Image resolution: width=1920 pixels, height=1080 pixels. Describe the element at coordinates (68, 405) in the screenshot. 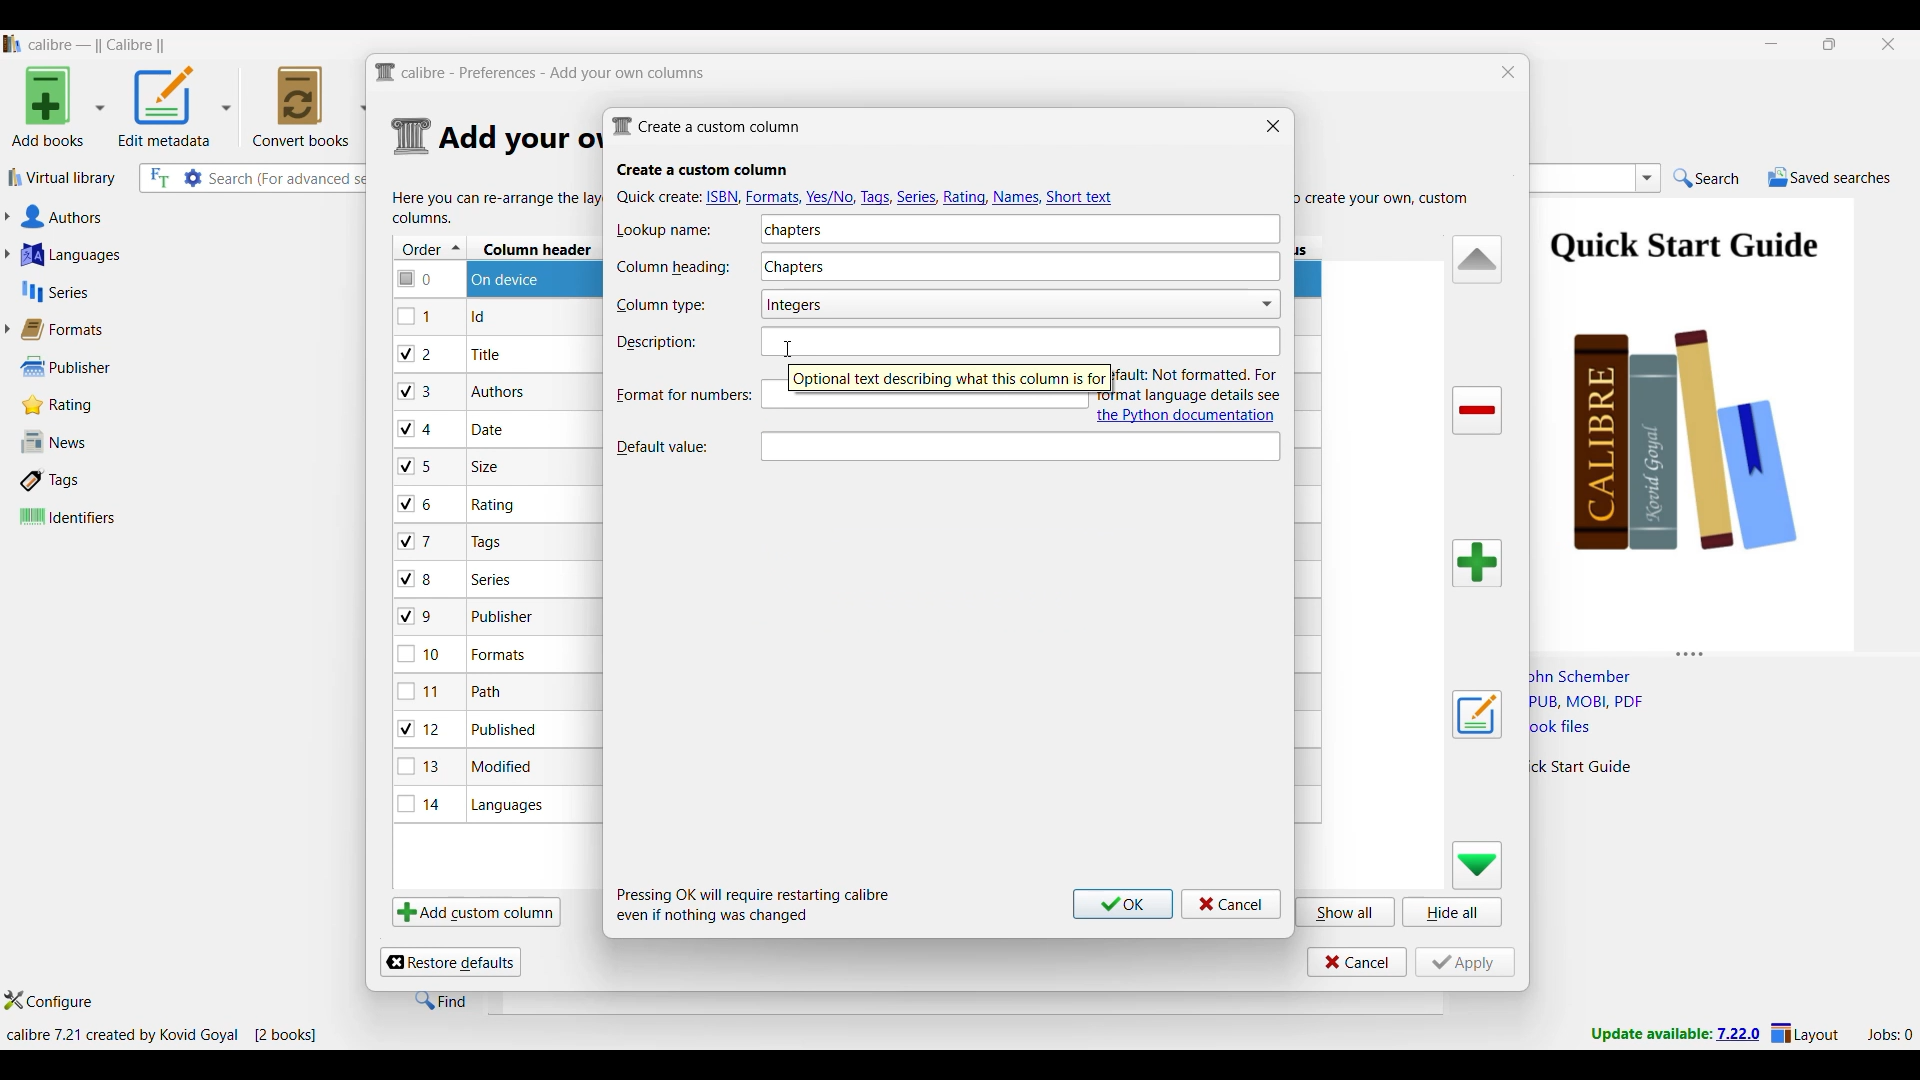

I see `Rating` at that location.